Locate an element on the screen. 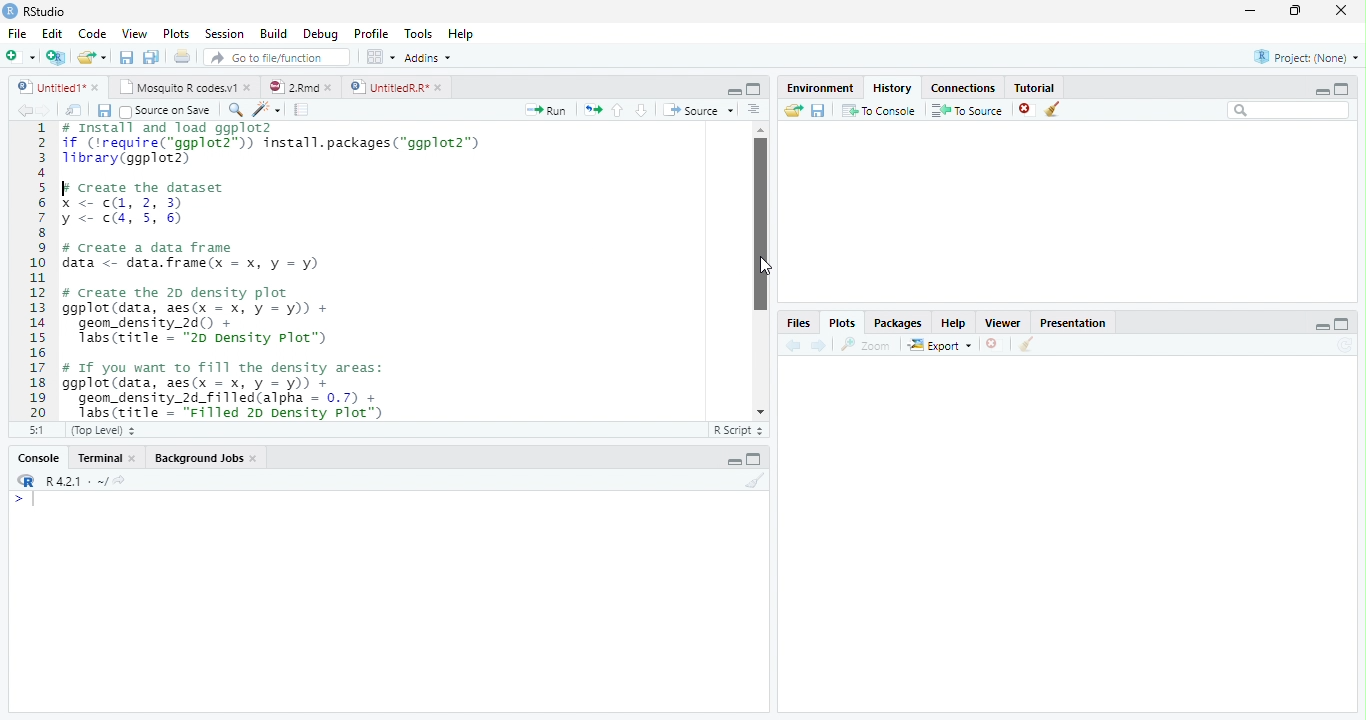 Image resolution: width=1366 pixels, height=720 pixels. Untitled1 is located at coordinates (46, 87).